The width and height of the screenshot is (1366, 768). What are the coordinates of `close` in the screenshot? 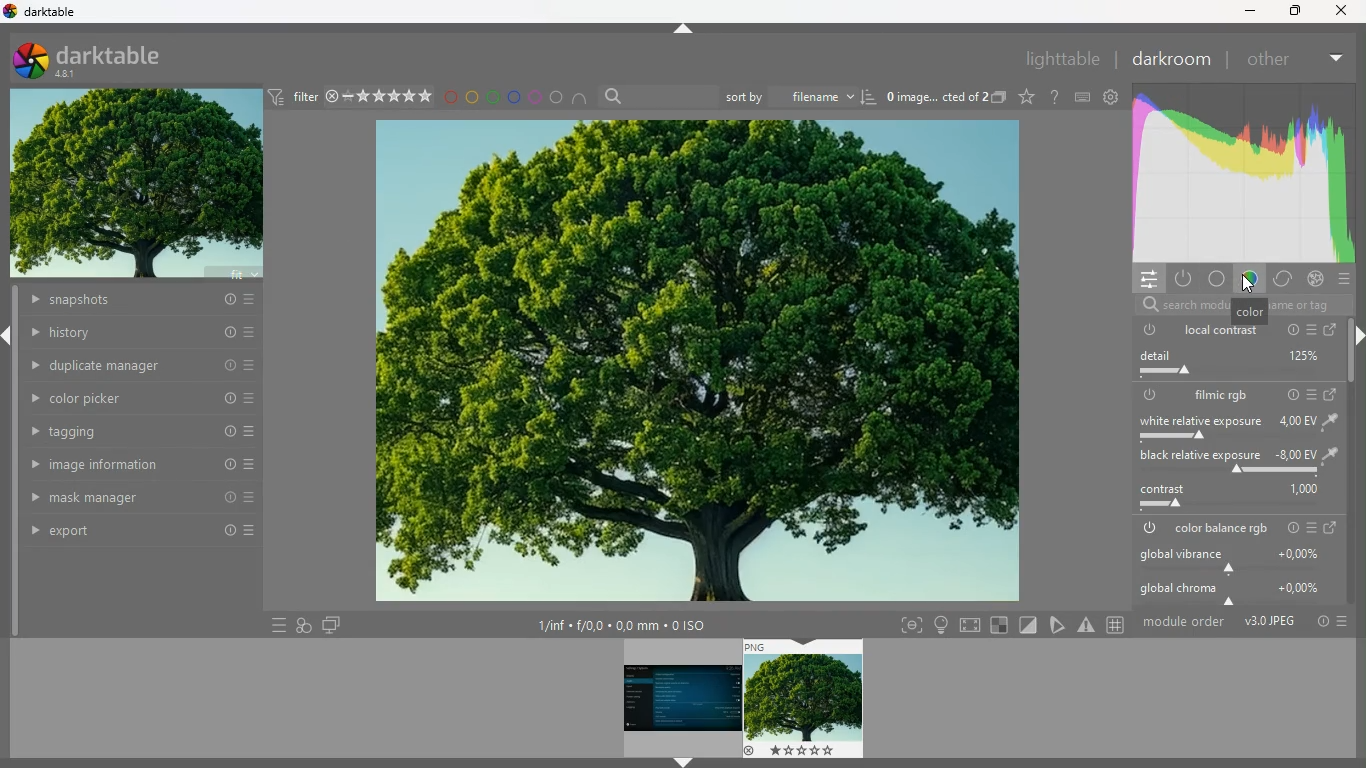 It's located at (1345, 10).